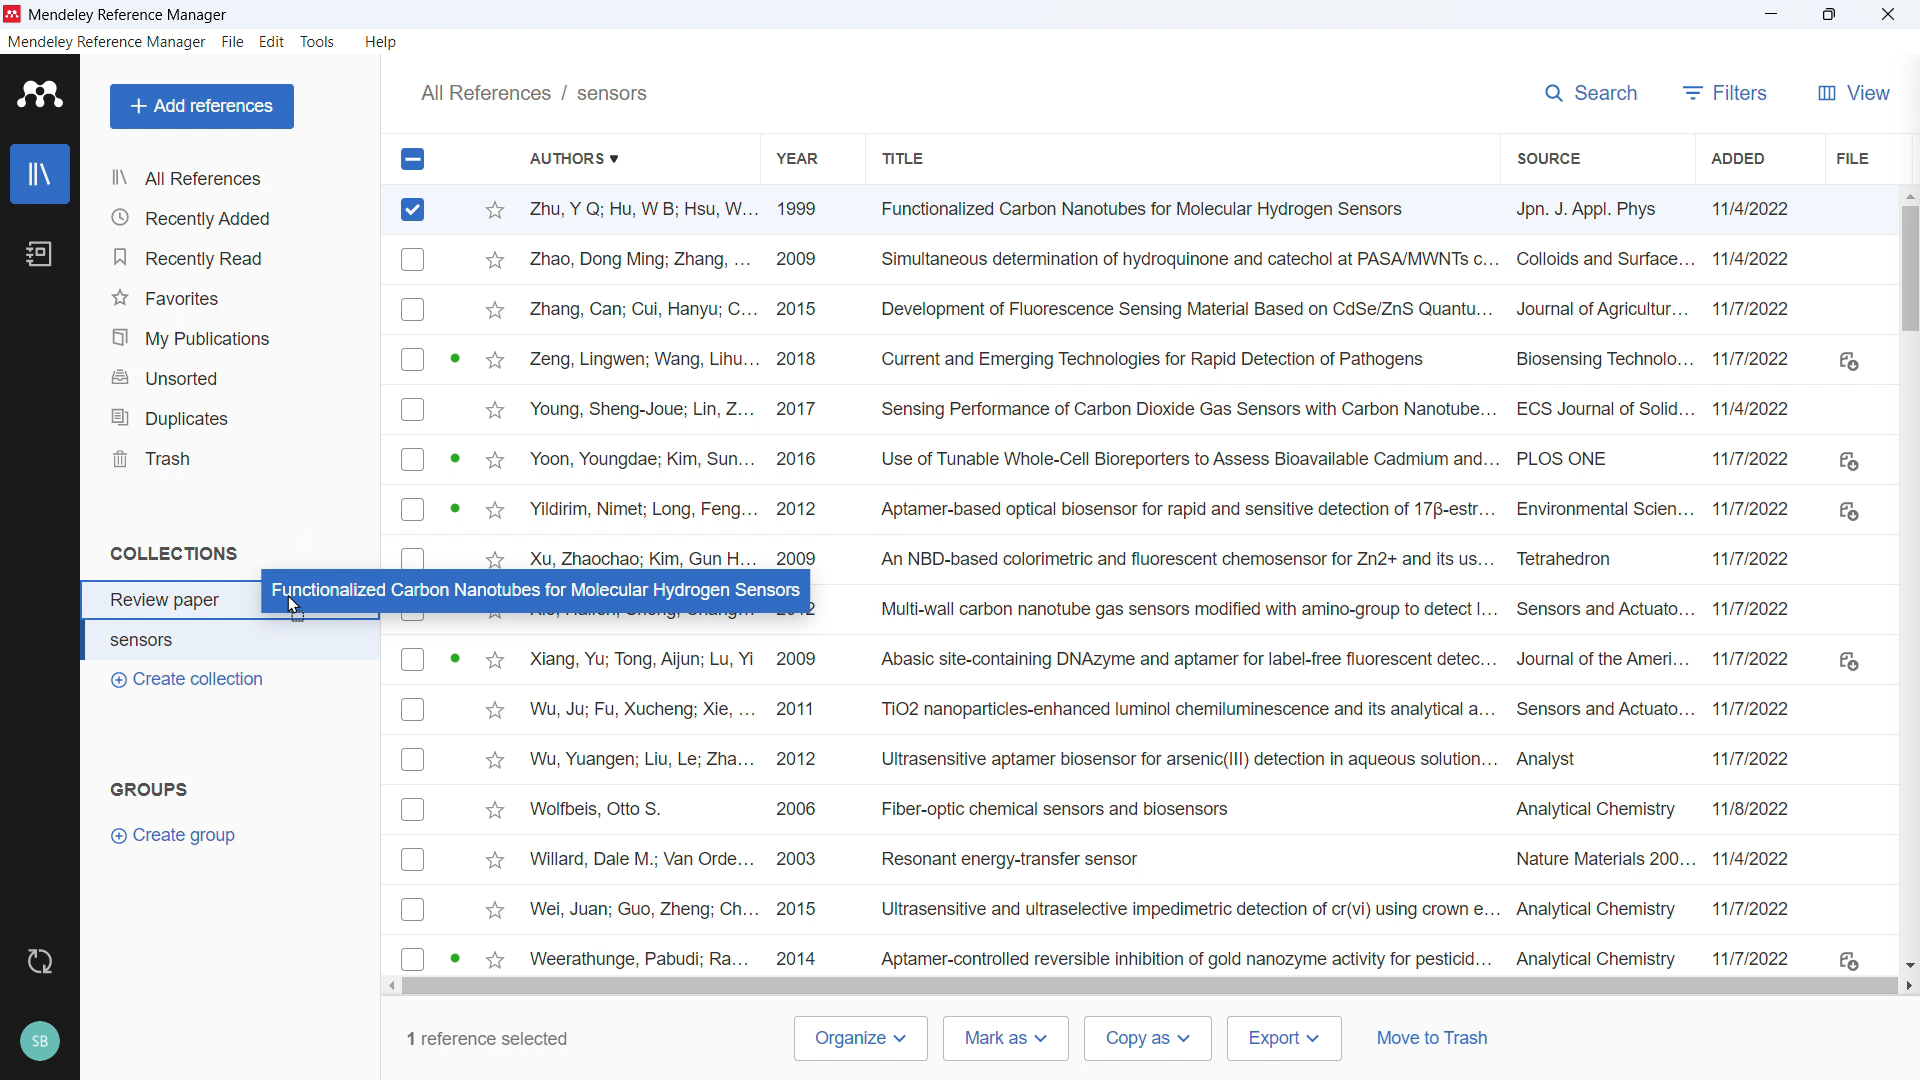 The height and width of the screenshot is (1080, 1920). What do you see at coordinates (1767, 15) in the screenshot?
I see `minimise ` at bounding box center [1767, 15].